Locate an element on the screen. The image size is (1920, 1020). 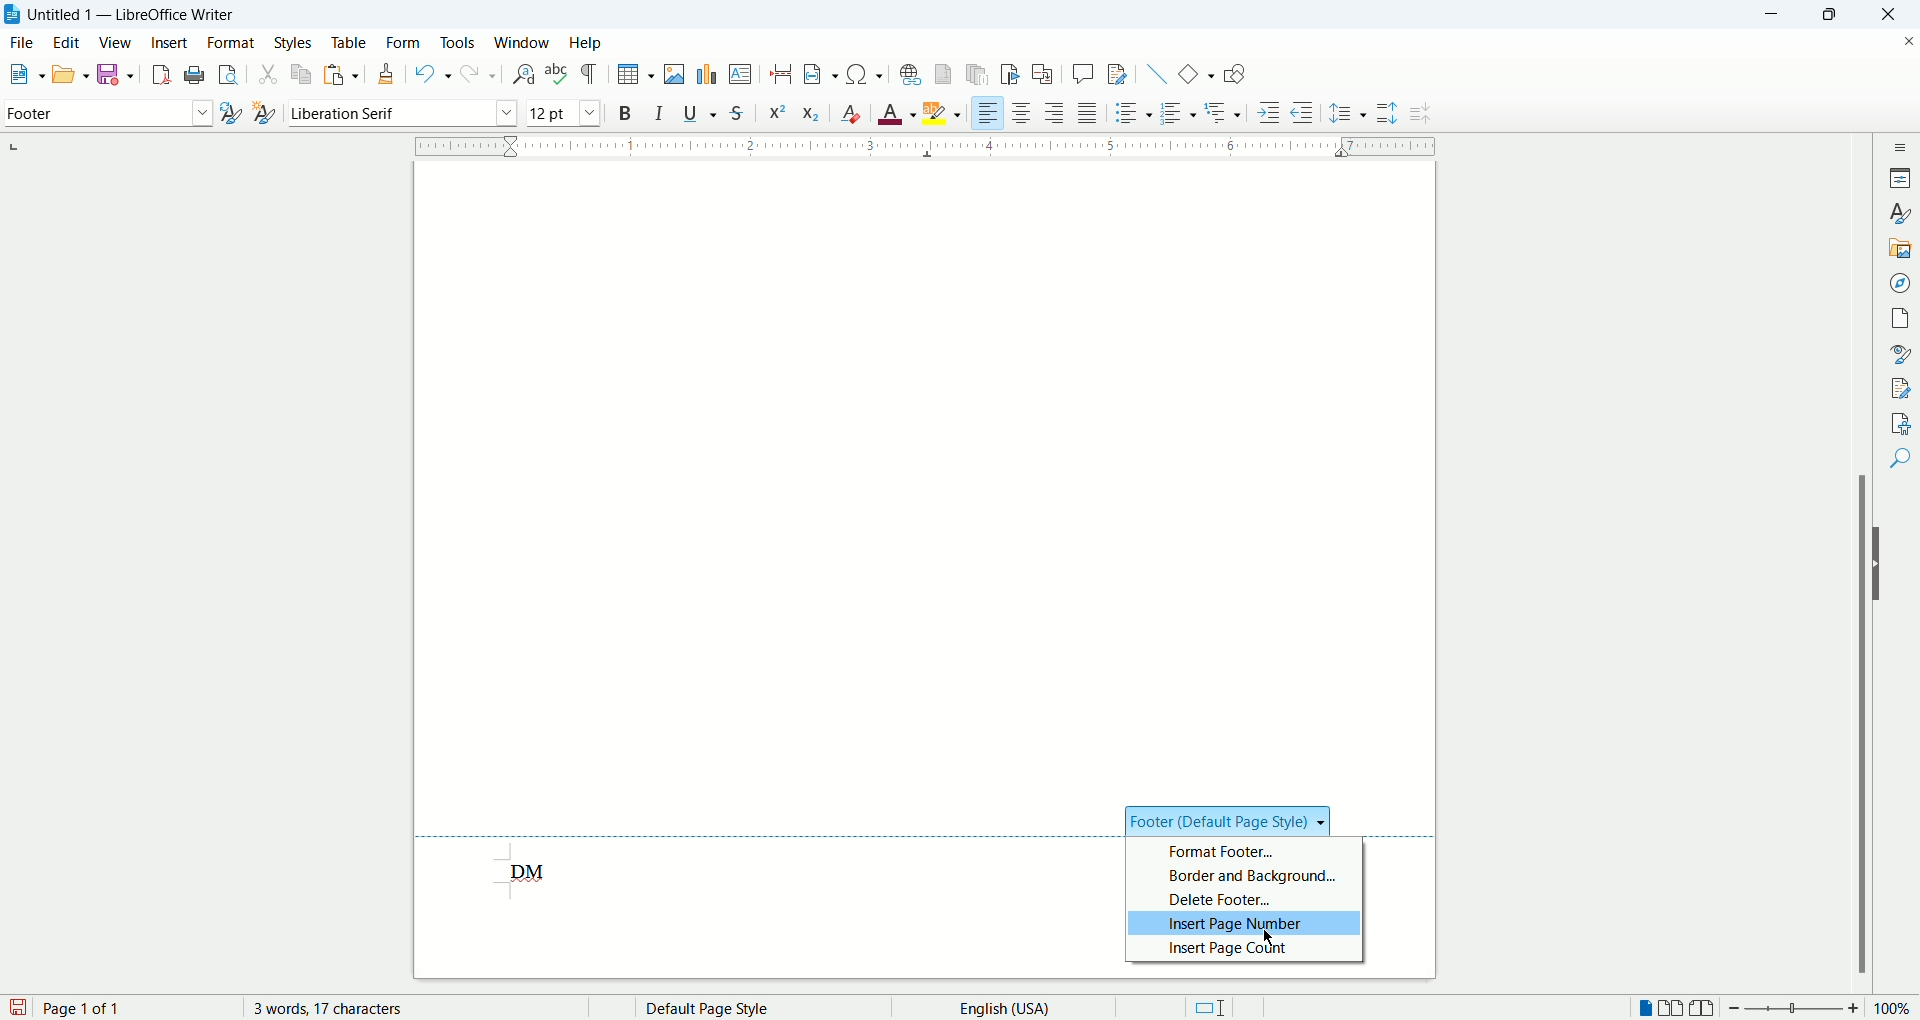
format is located at coordinates (230, 43).